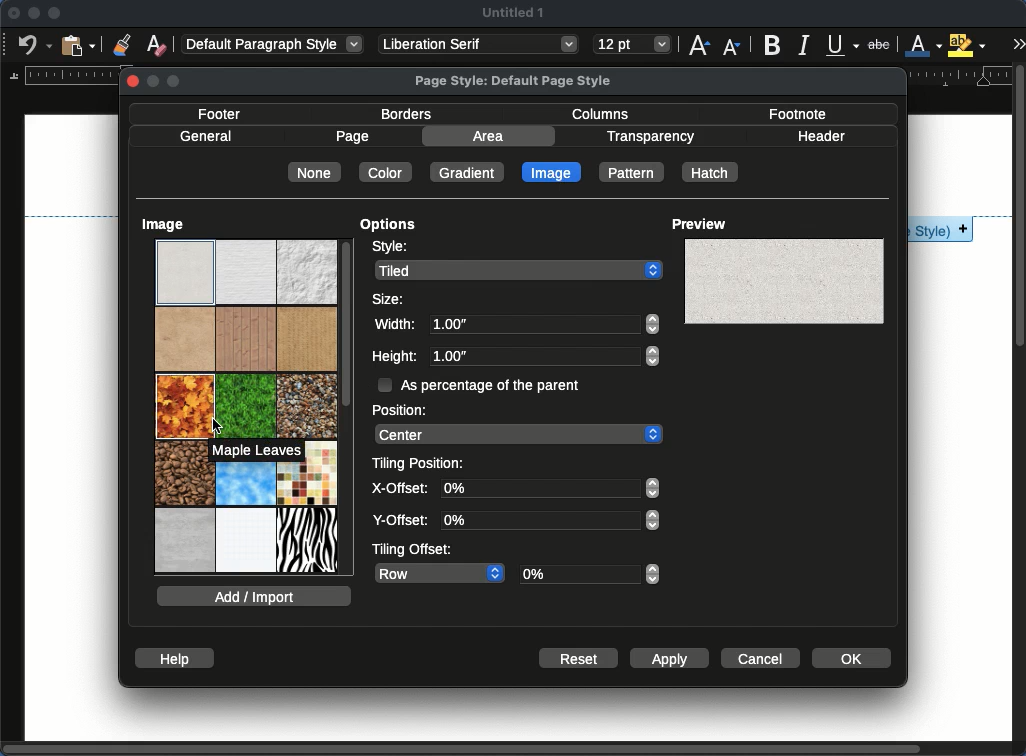  Describe the element at coordinates (389, 299) in the screenshot. I see `size` at that location.